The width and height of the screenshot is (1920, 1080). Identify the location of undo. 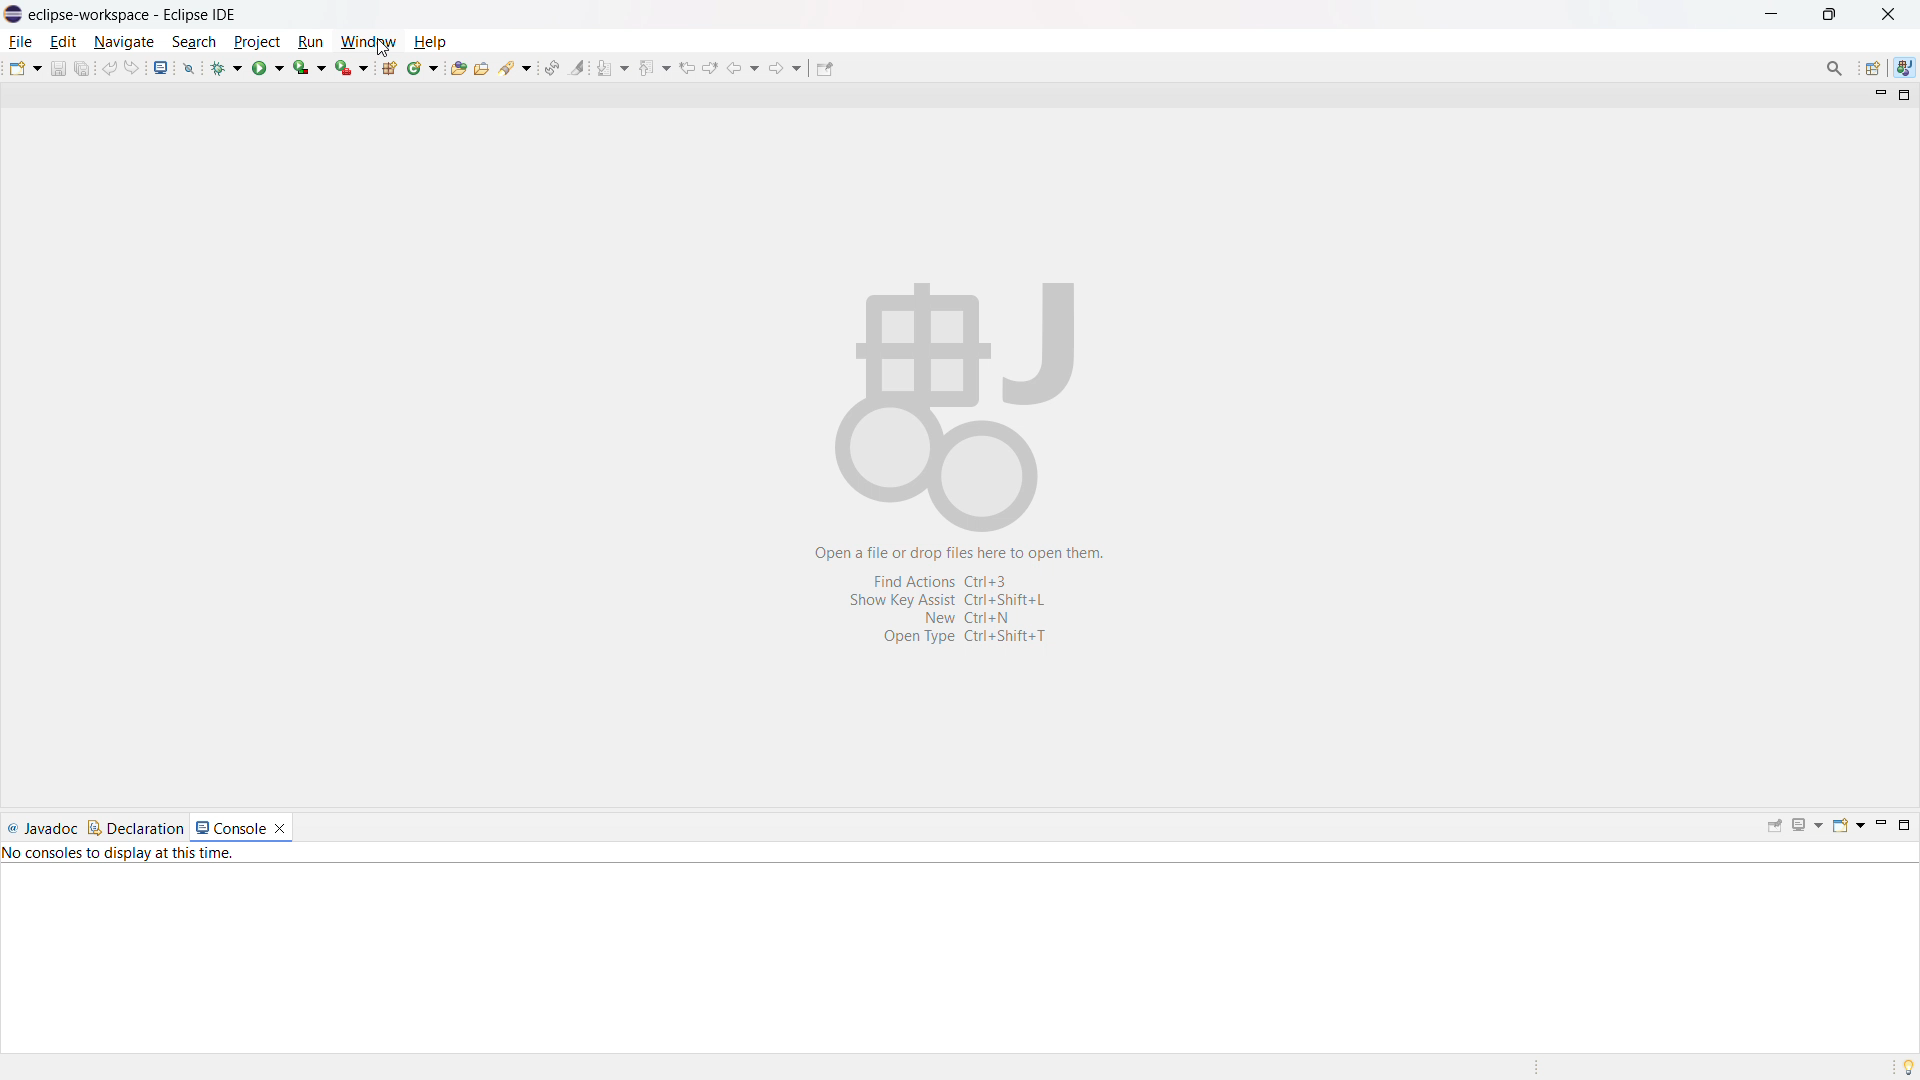
(108, 68).